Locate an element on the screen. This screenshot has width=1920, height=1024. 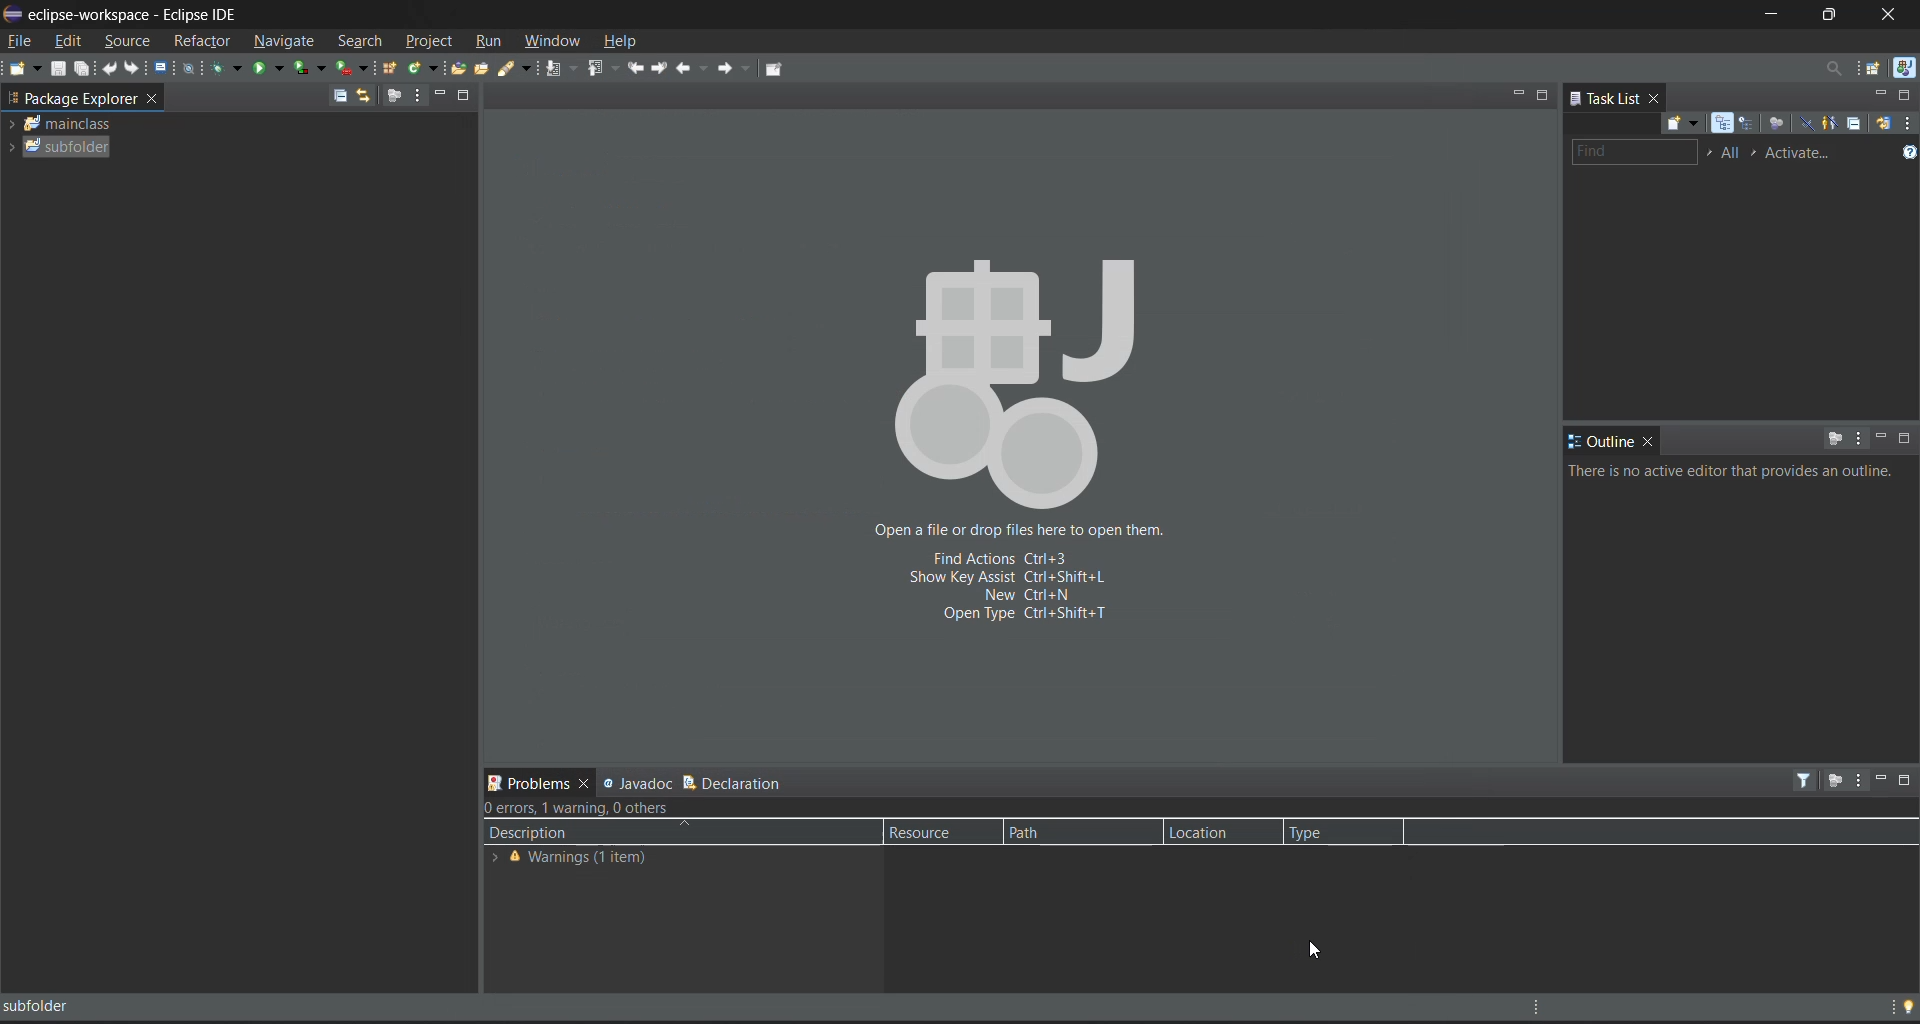
save is located at coordinates (58, 69).